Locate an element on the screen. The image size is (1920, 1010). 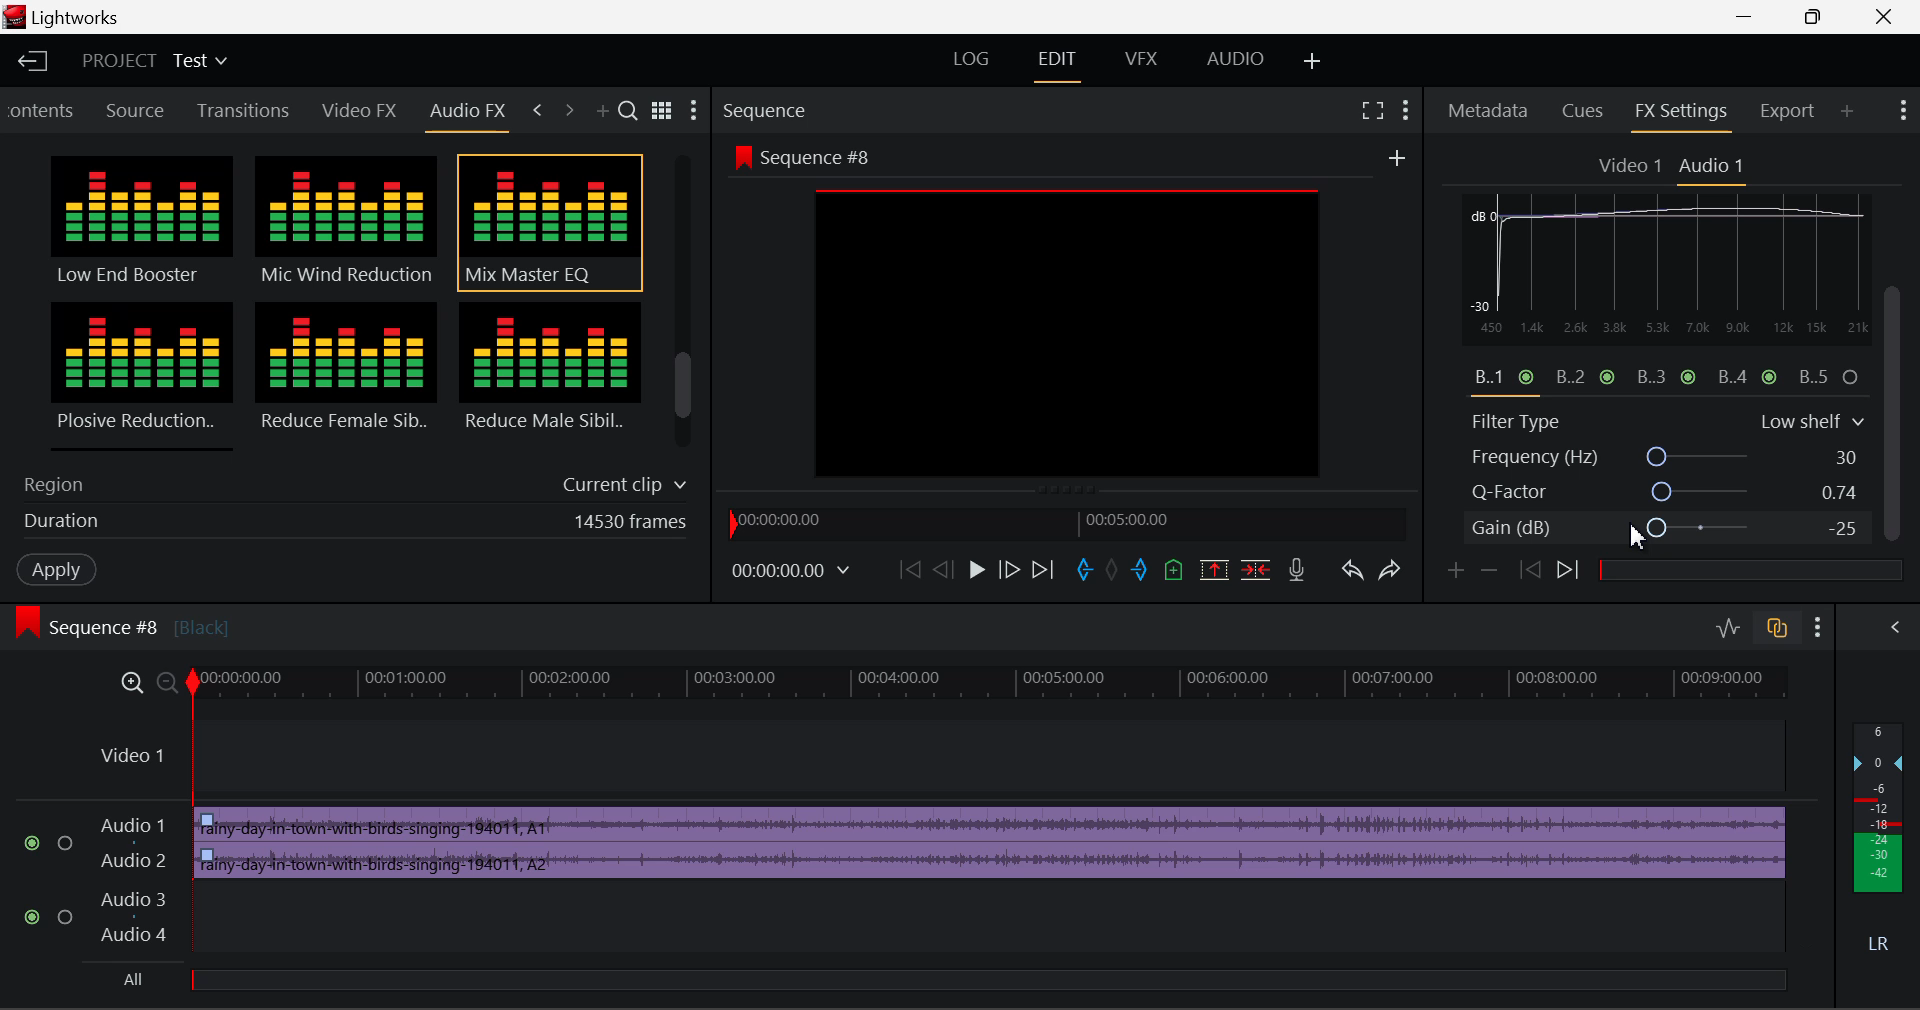
Delete/Cut is located at coordinates (1259, 571).